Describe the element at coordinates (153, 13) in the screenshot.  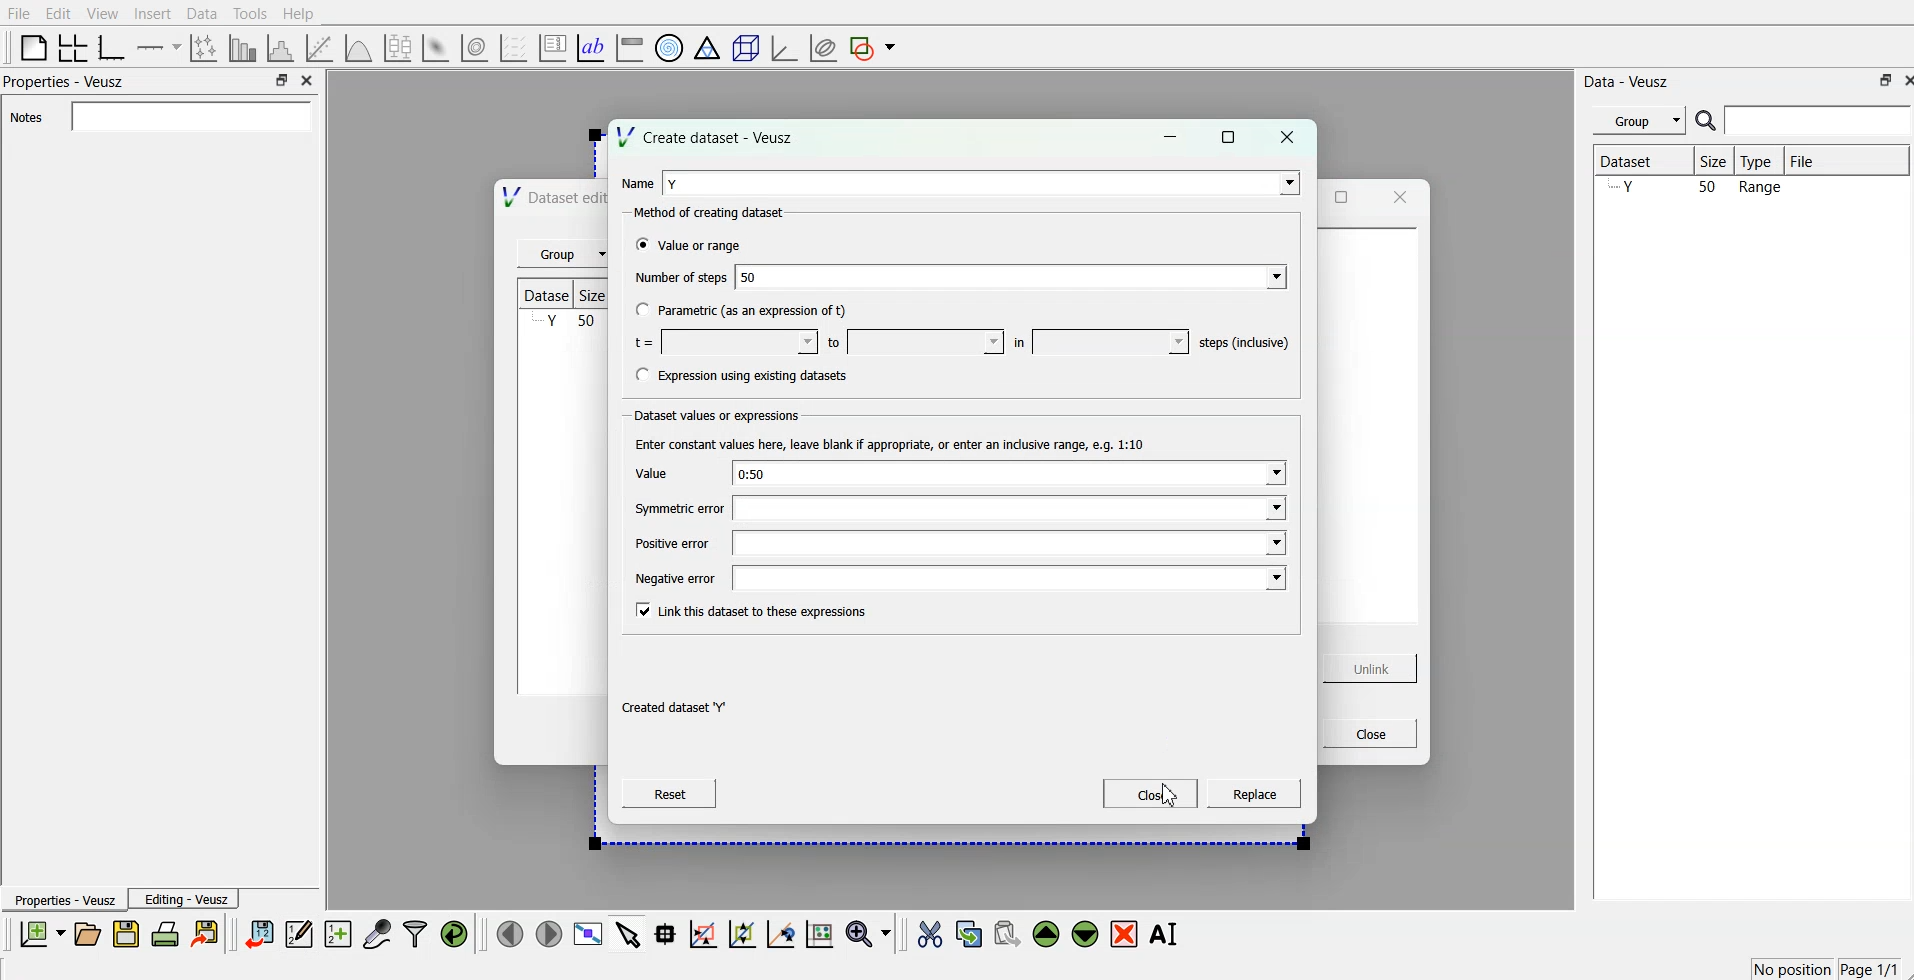
I see `Insert` at that location.